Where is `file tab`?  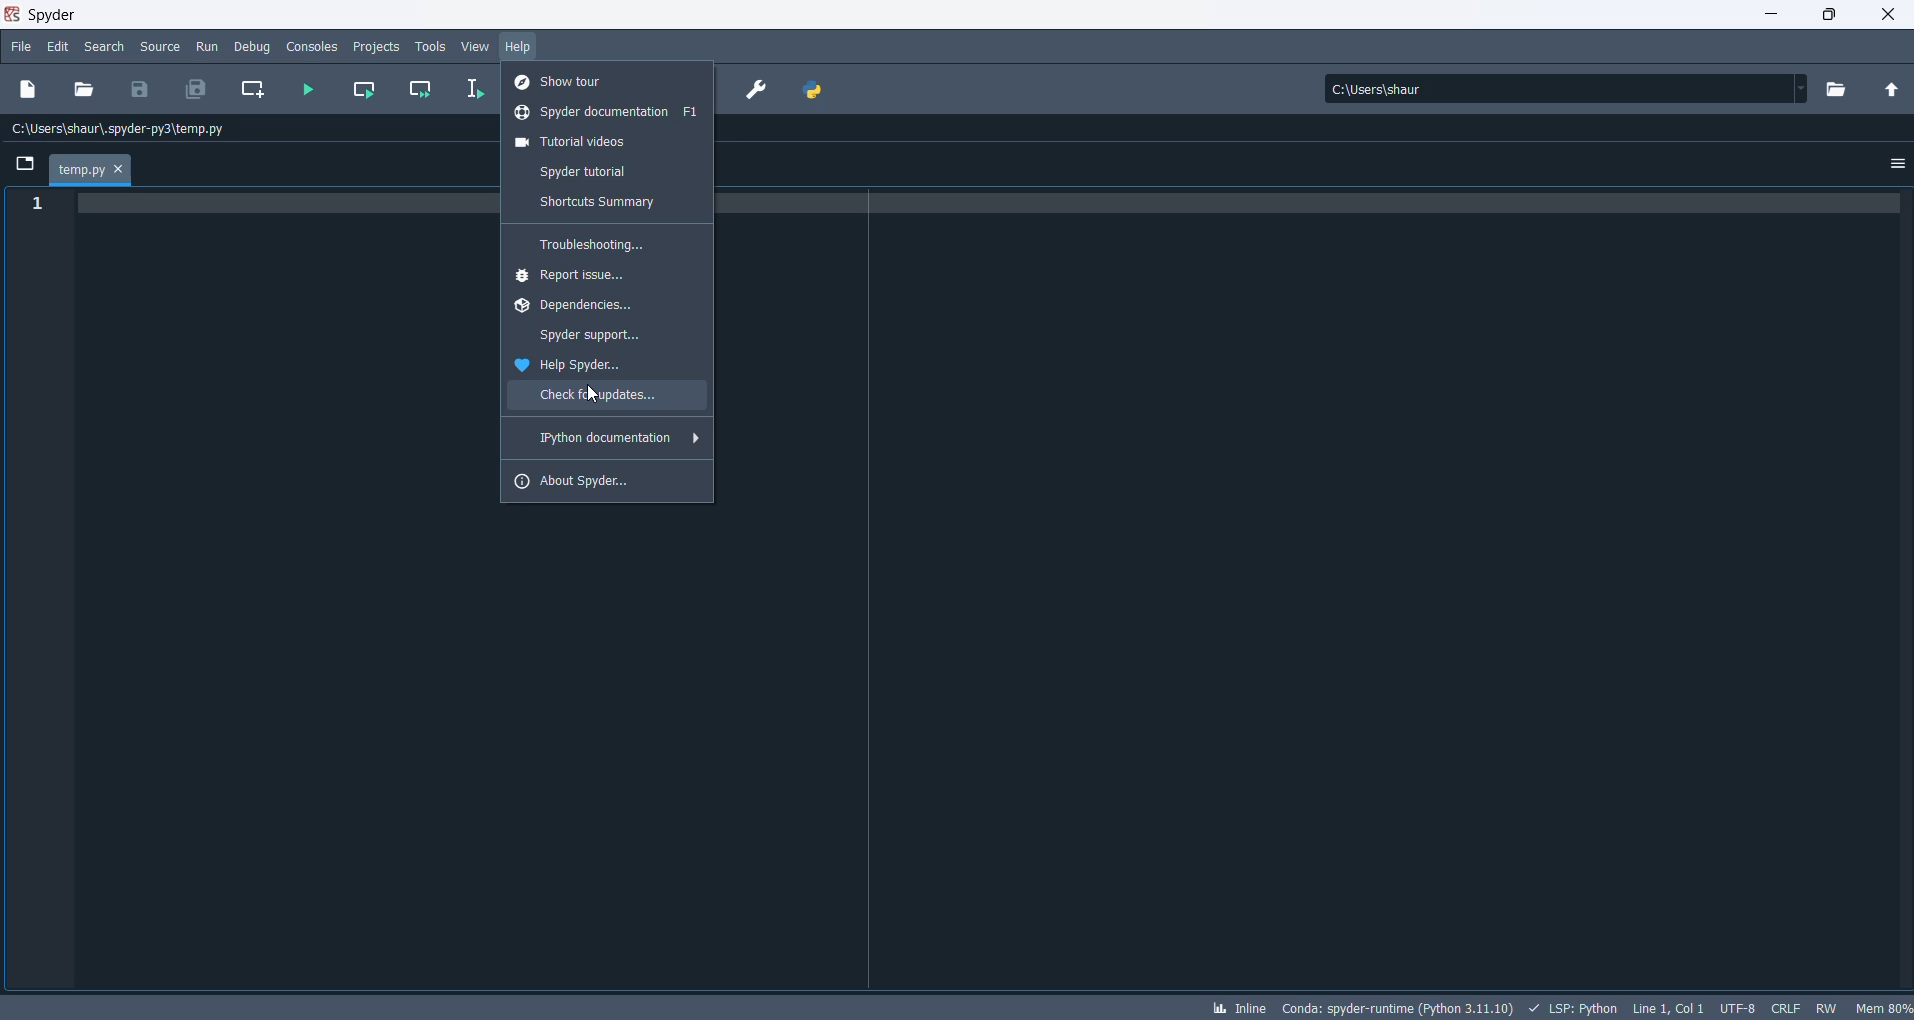
file tab is located at coordinates (90, 170).